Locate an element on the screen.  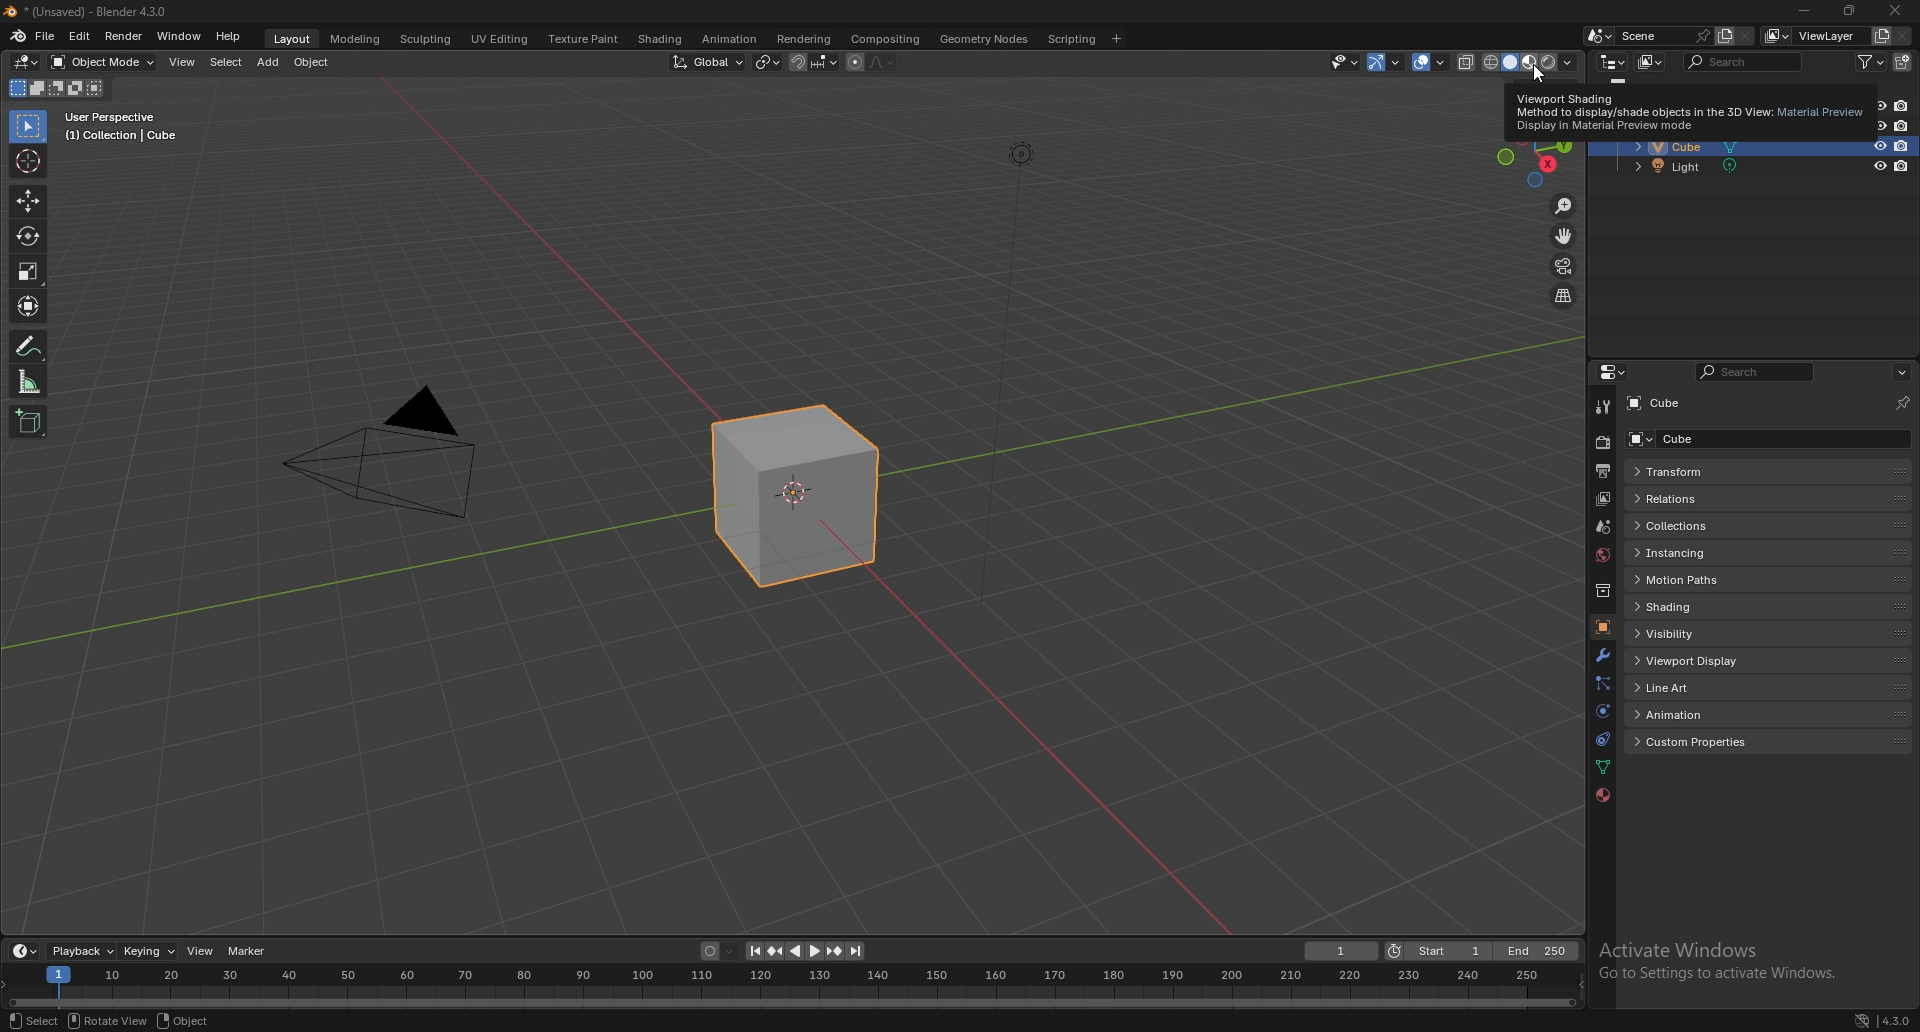
show gizmo is located at coordinates (1386, 62).